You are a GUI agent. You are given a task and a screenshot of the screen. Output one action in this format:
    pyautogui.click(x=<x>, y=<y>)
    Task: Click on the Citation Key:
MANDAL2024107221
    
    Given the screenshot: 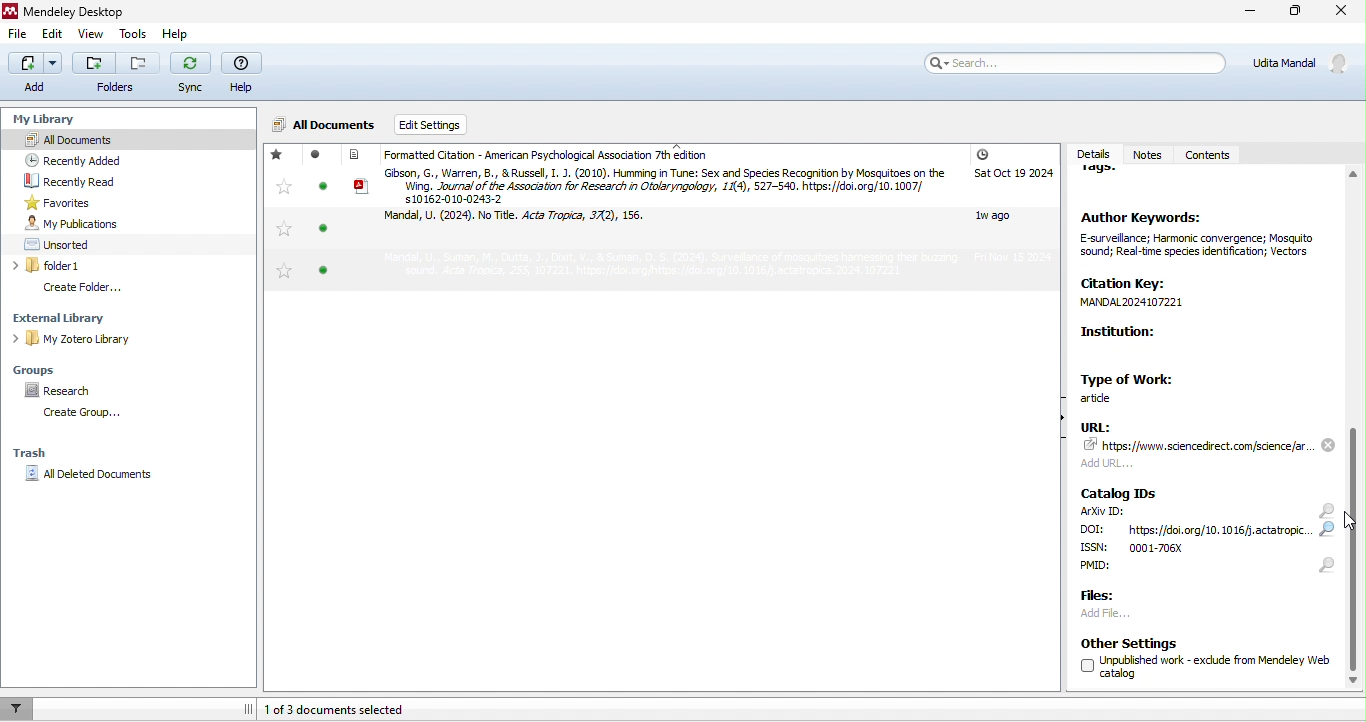 What is the action you would take?
    pyautogui.click(x=1158, y=293)
    